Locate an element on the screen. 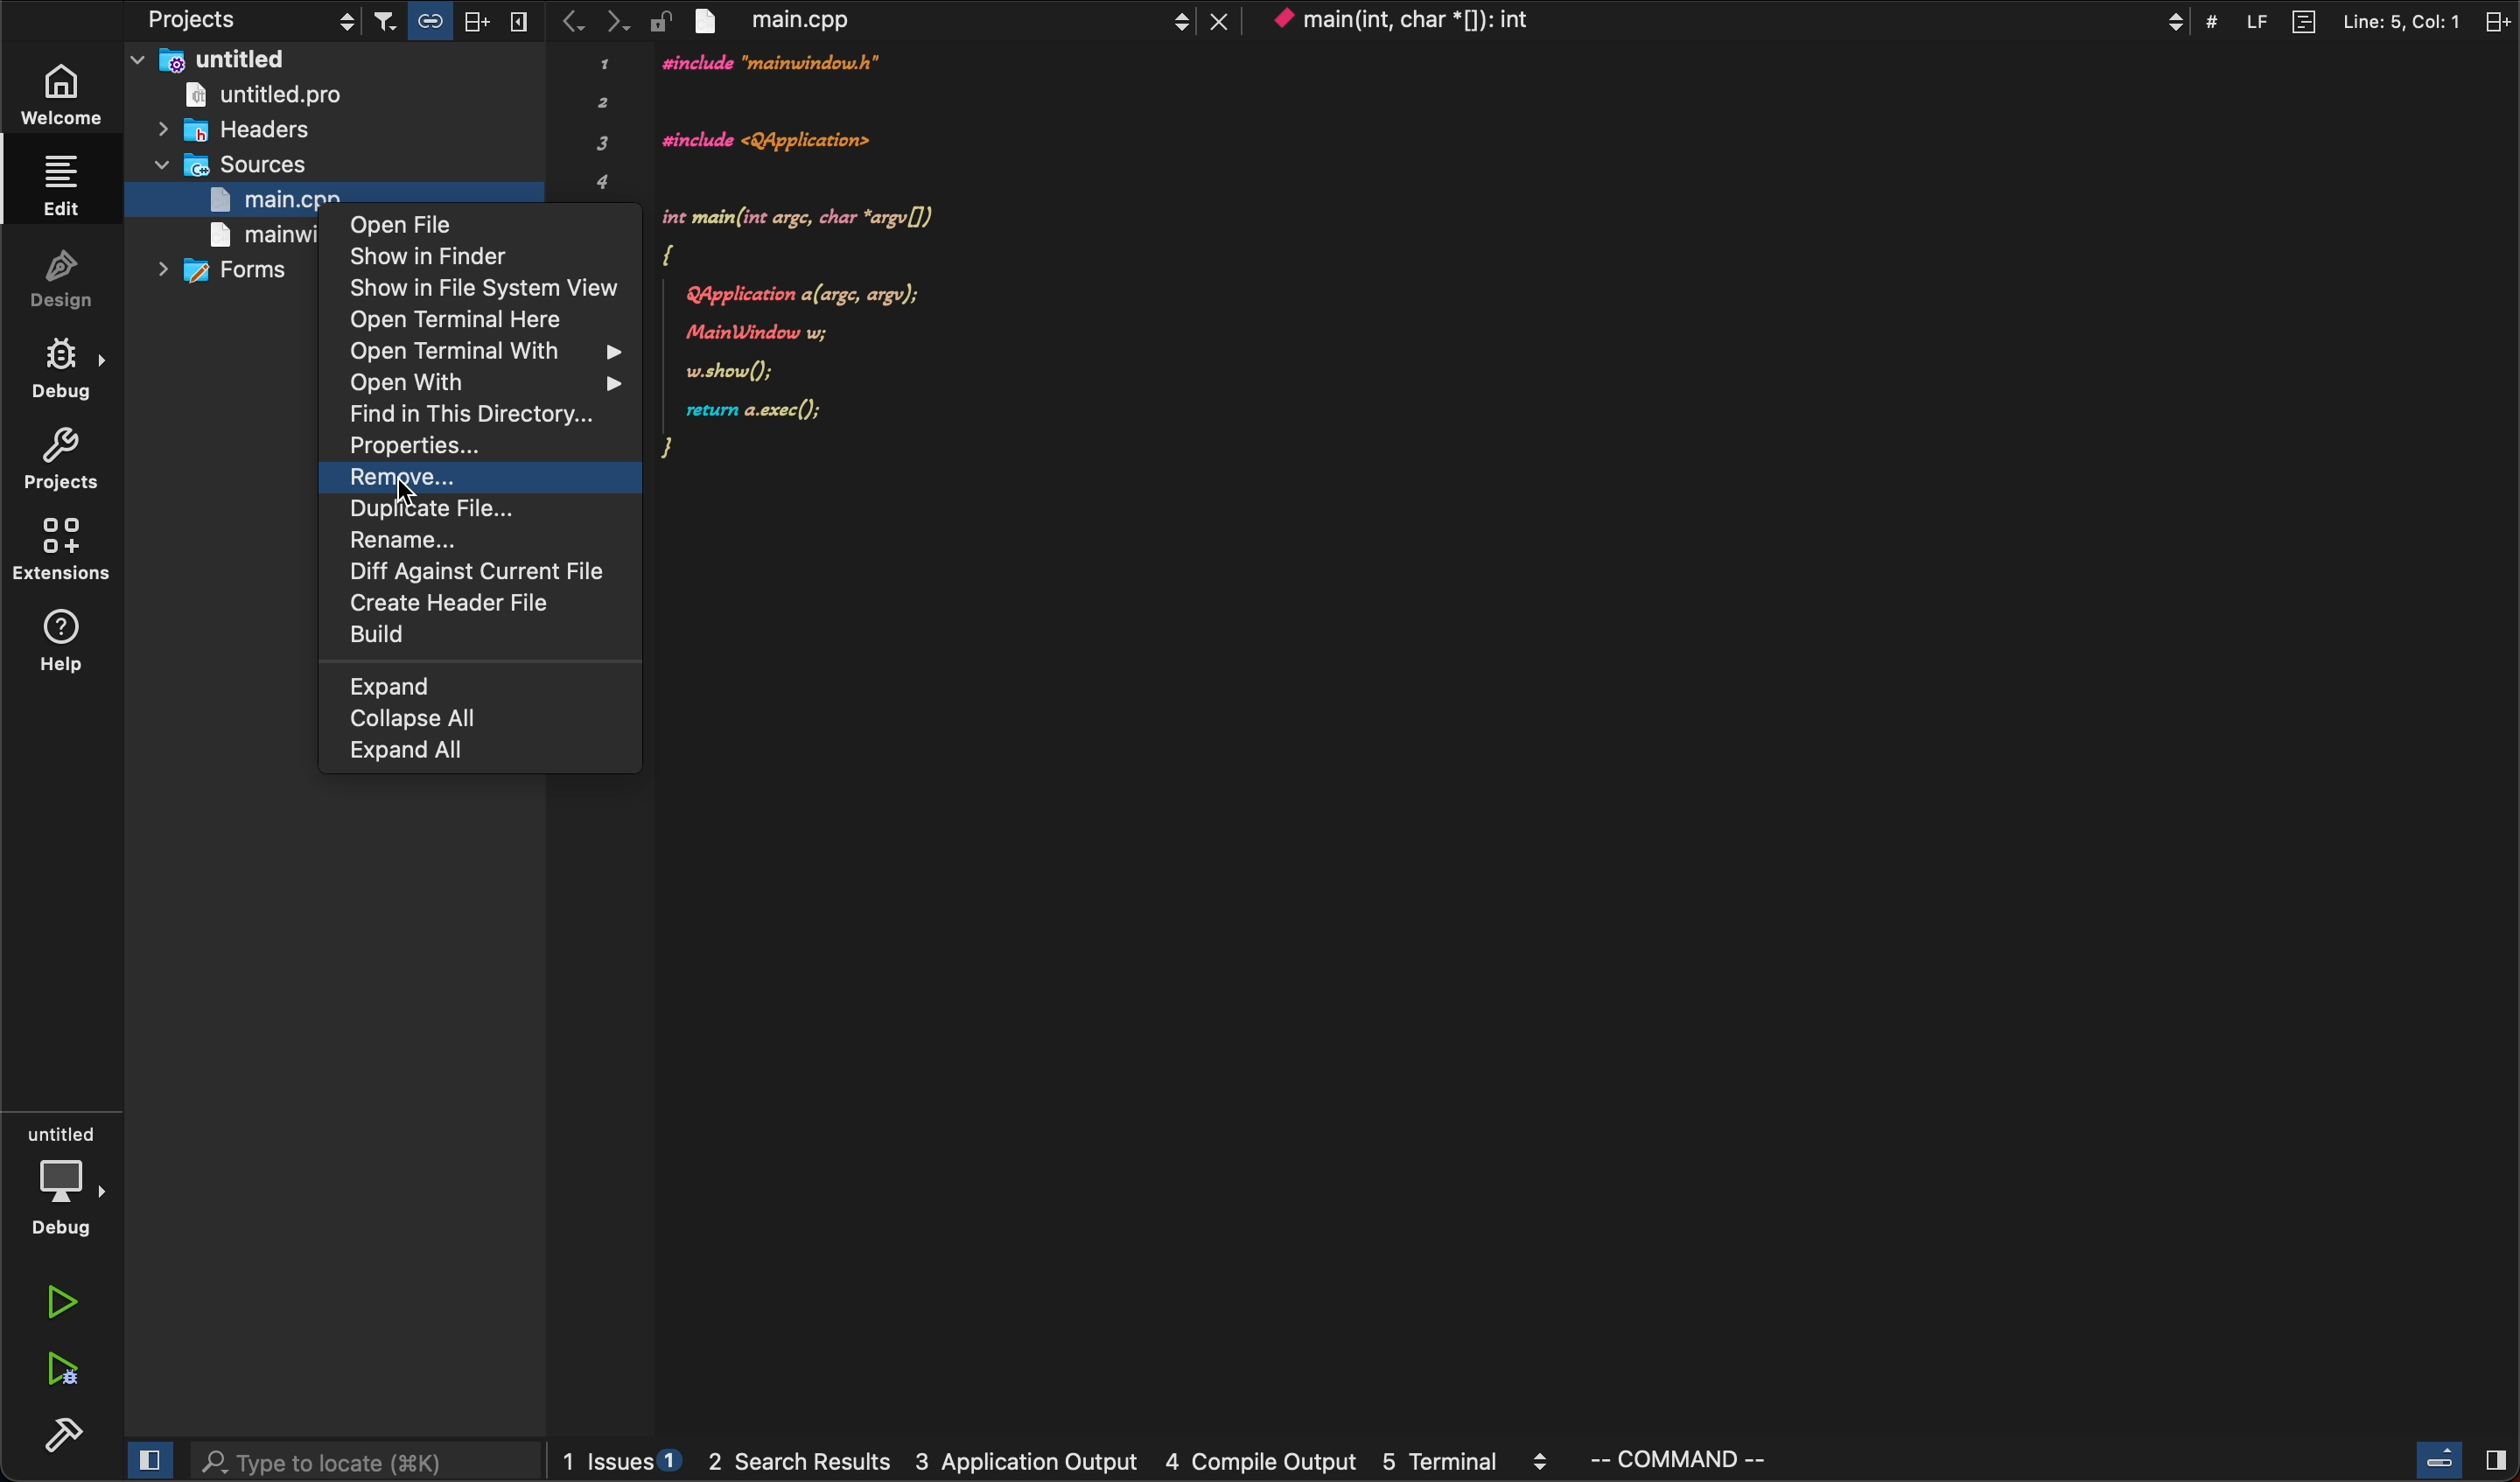 The height and width of the screenshot is (1482, 2520). split is located at coordinates (2378, 20).